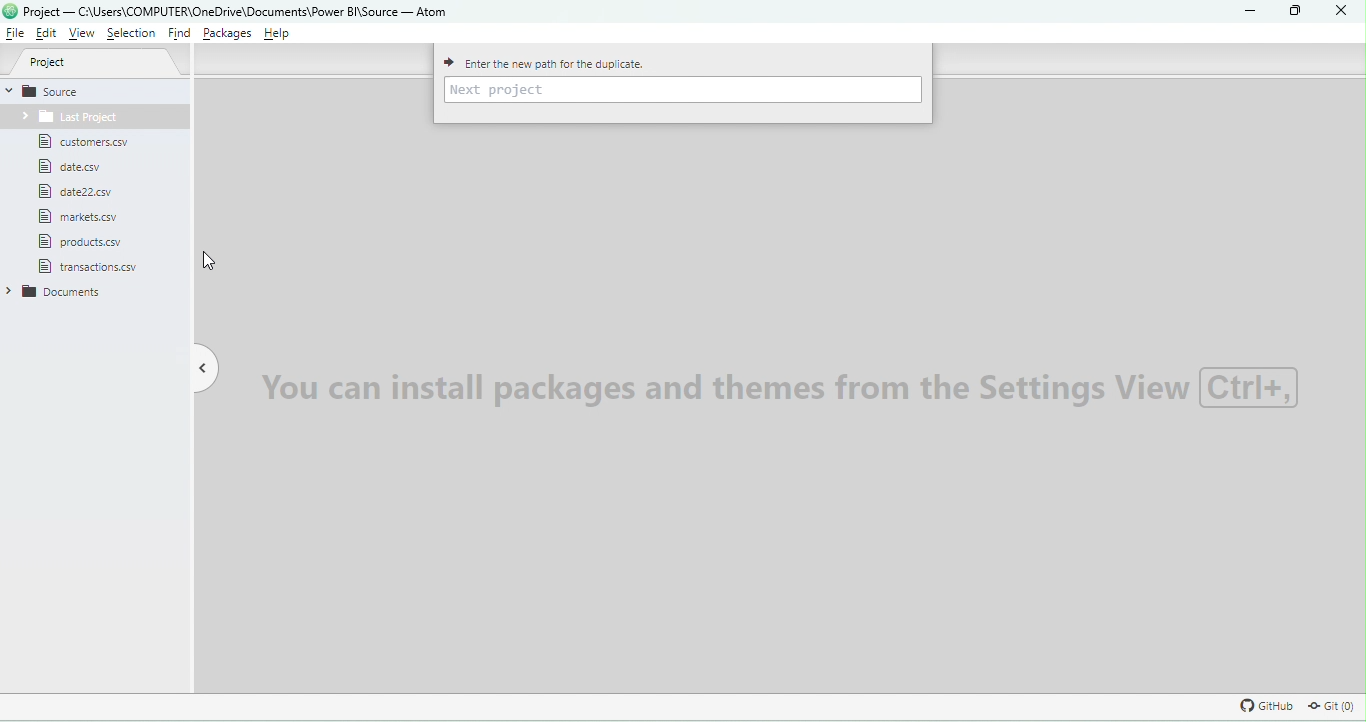 The image size is (1366, 722). Describe the element at coordinates (65, 118) in the screenshot. I see `Folder` at that location.